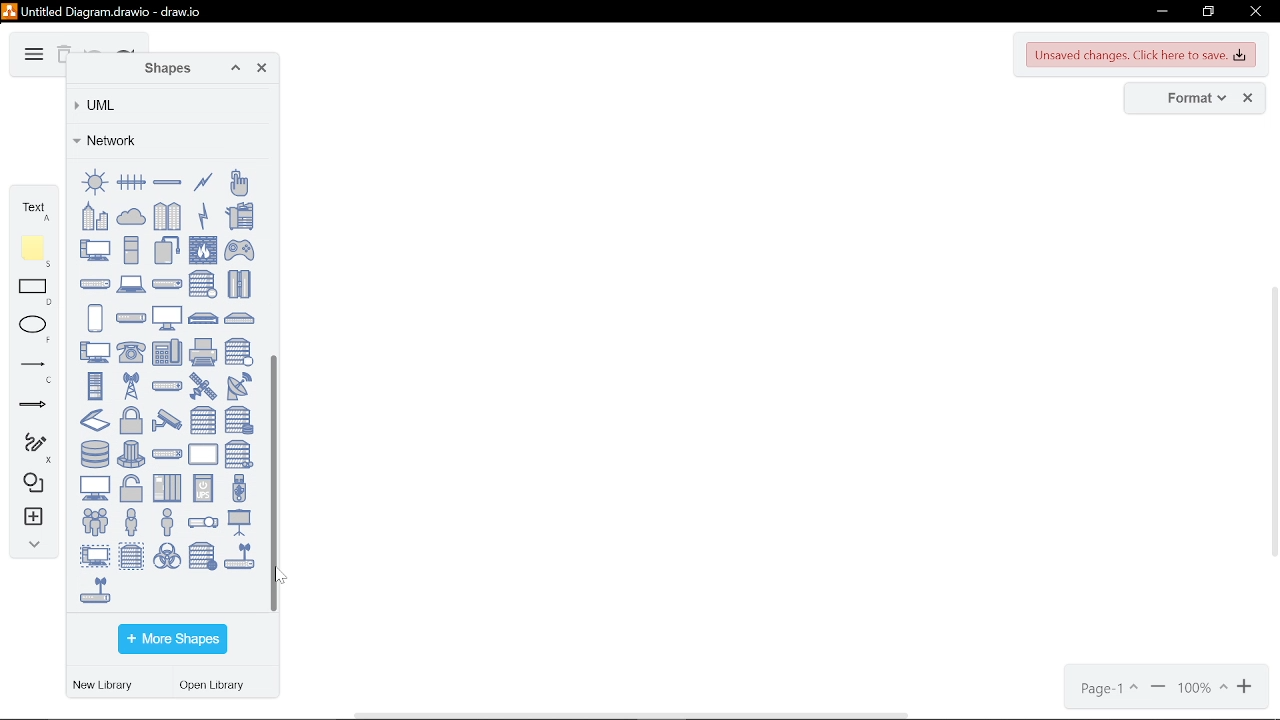 The width and height of the screenshot is (1280, 720). What do you see at coordinates (204, 318) in the screenshot?
I see `NAS filer` at bounding box center [204, 318].